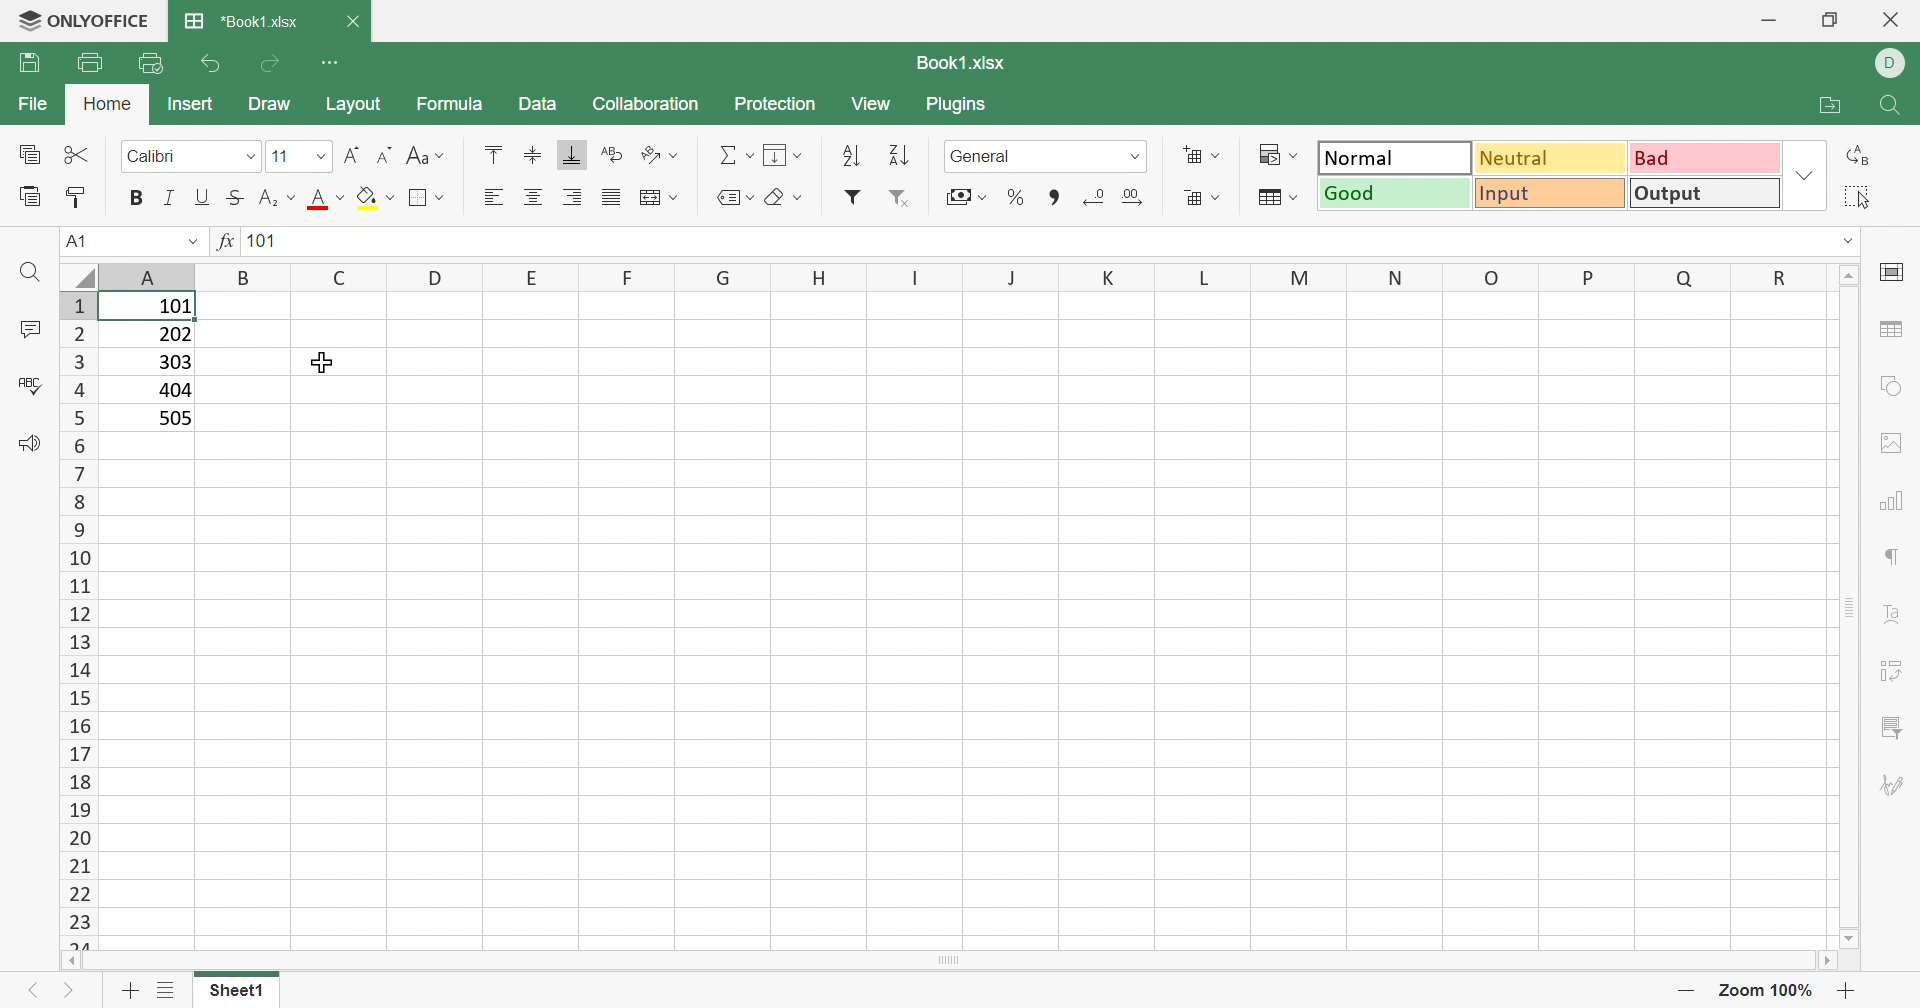 The width and height of the screenshot is (1920, 1008). I want to click on Drop Down, so click(1804, 175).